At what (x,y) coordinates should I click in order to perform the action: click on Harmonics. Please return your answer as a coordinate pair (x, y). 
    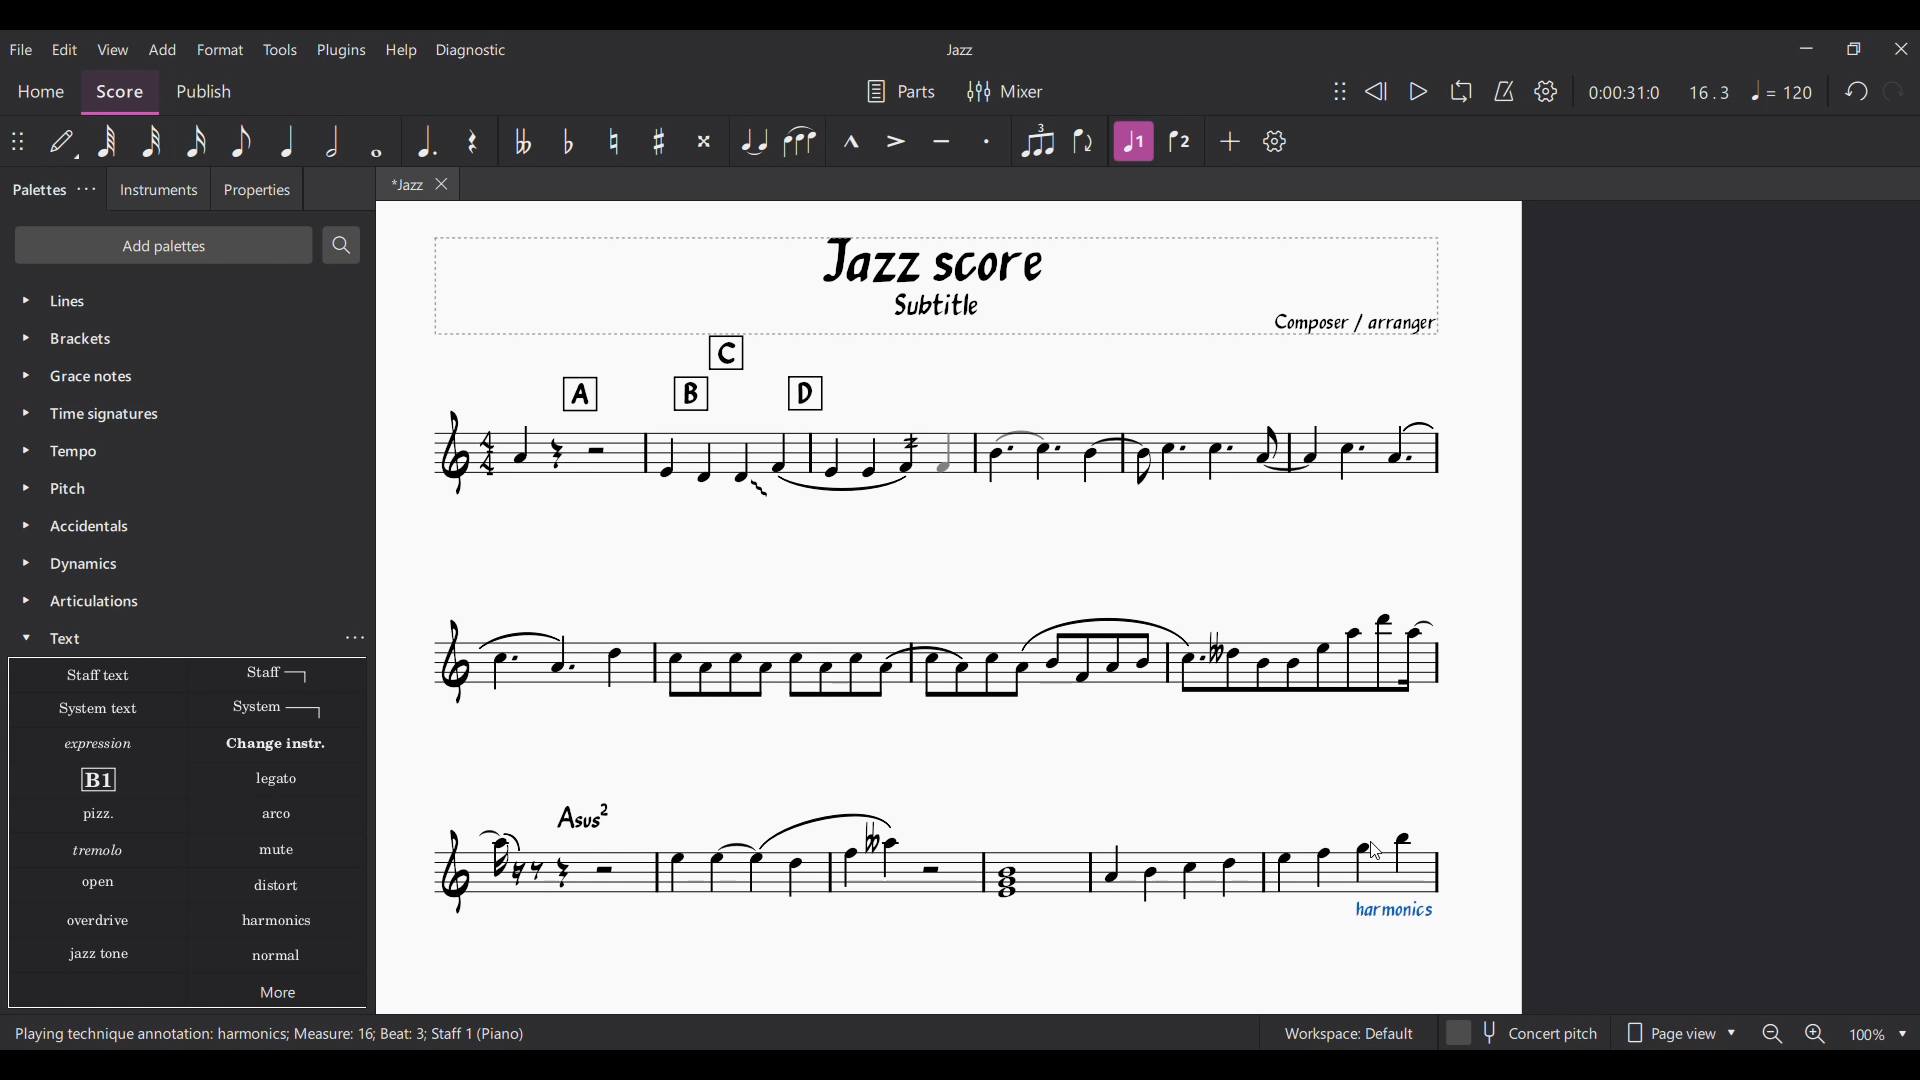
    Looking at the image, I should click on (283, 963).